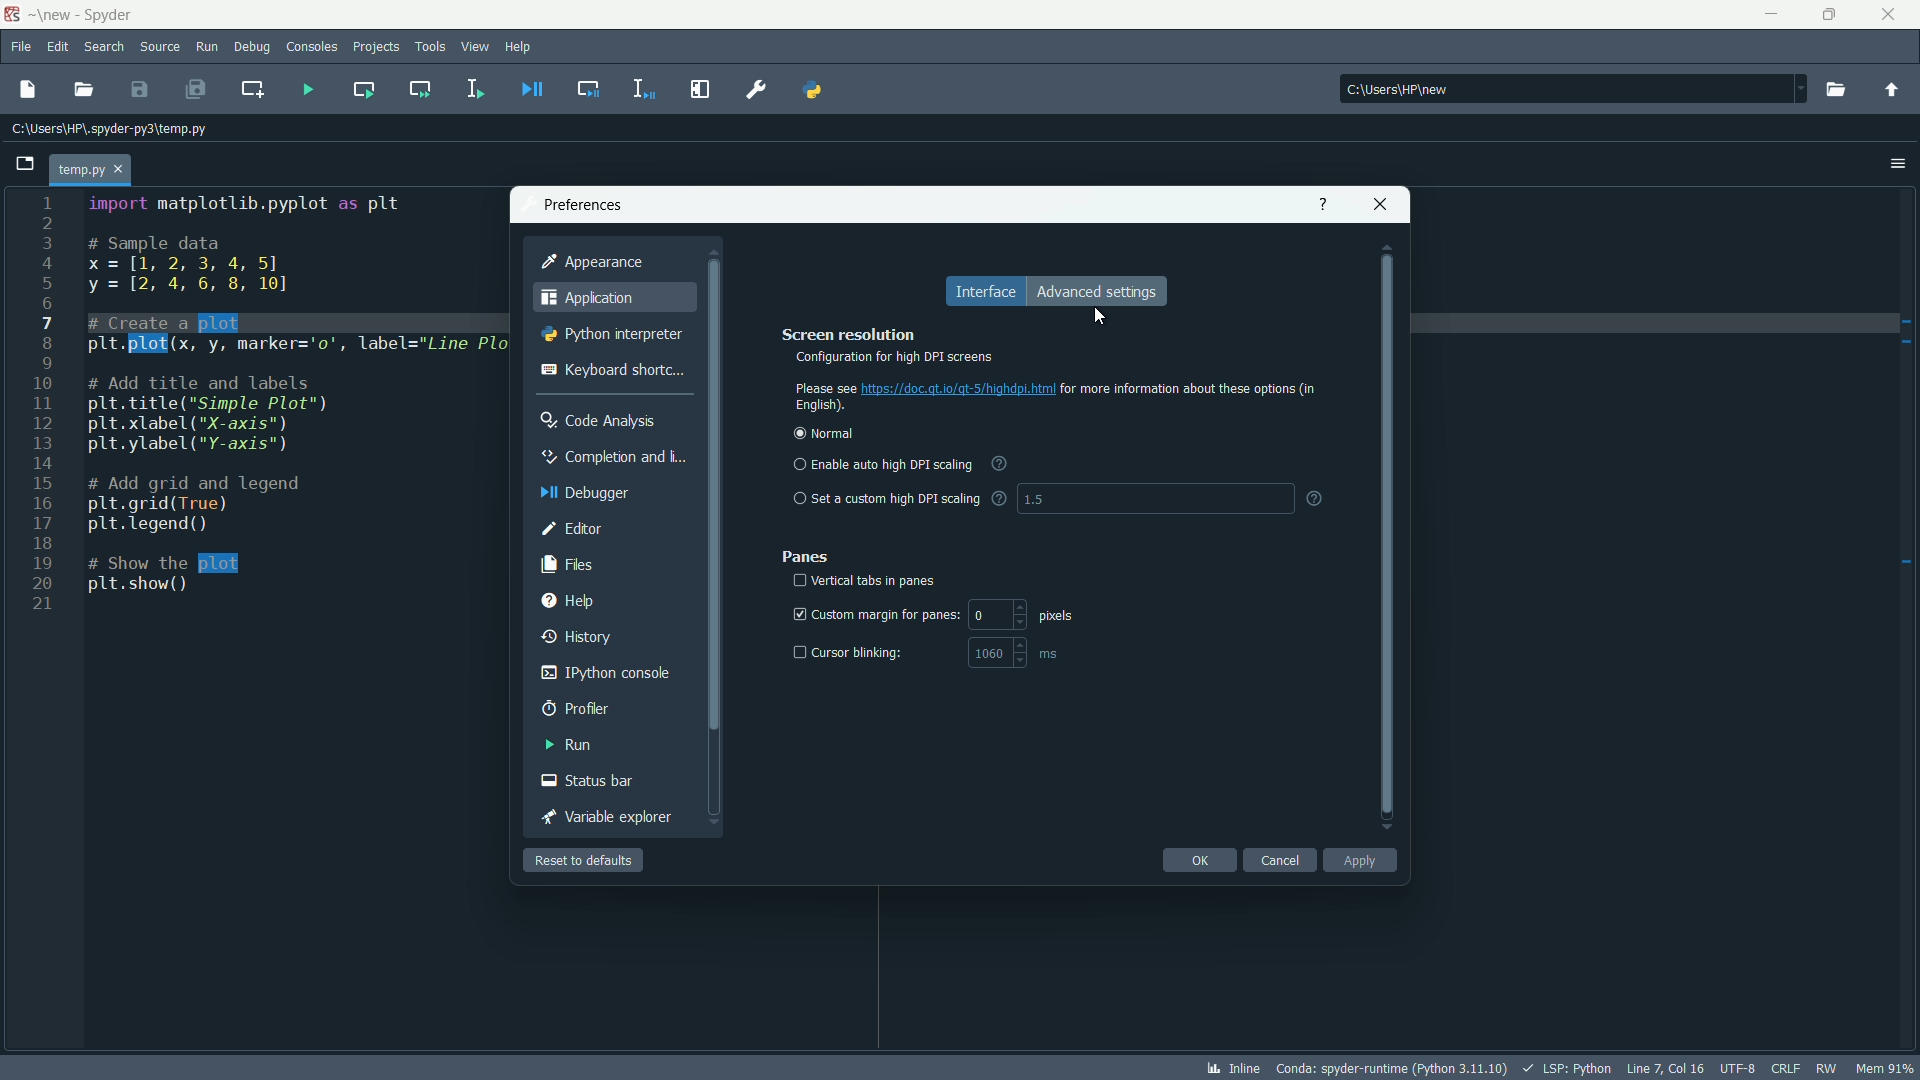 The height and width of the screenshot is (1080, 1920). Describe the element at coordinates (578, 633) in the screenshot. I see `history` at that location.